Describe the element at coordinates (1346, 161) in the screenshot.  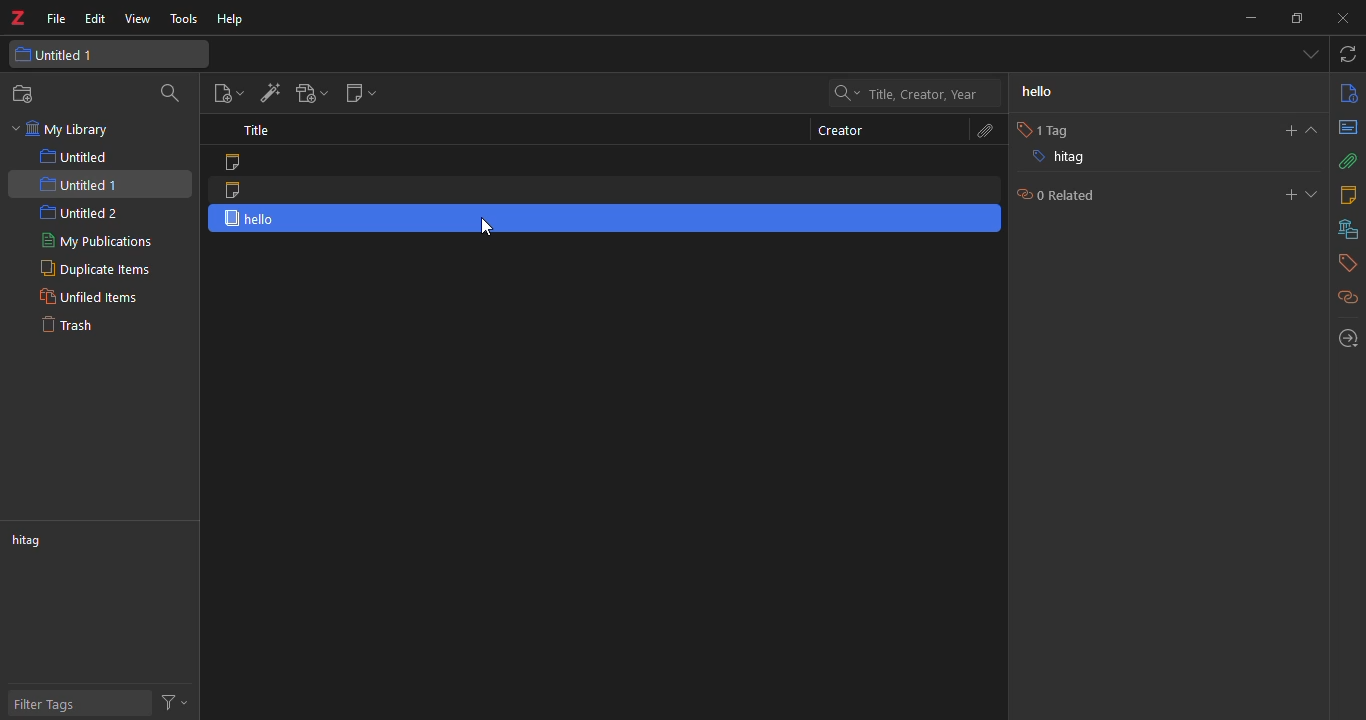
I see `attach` at that location.